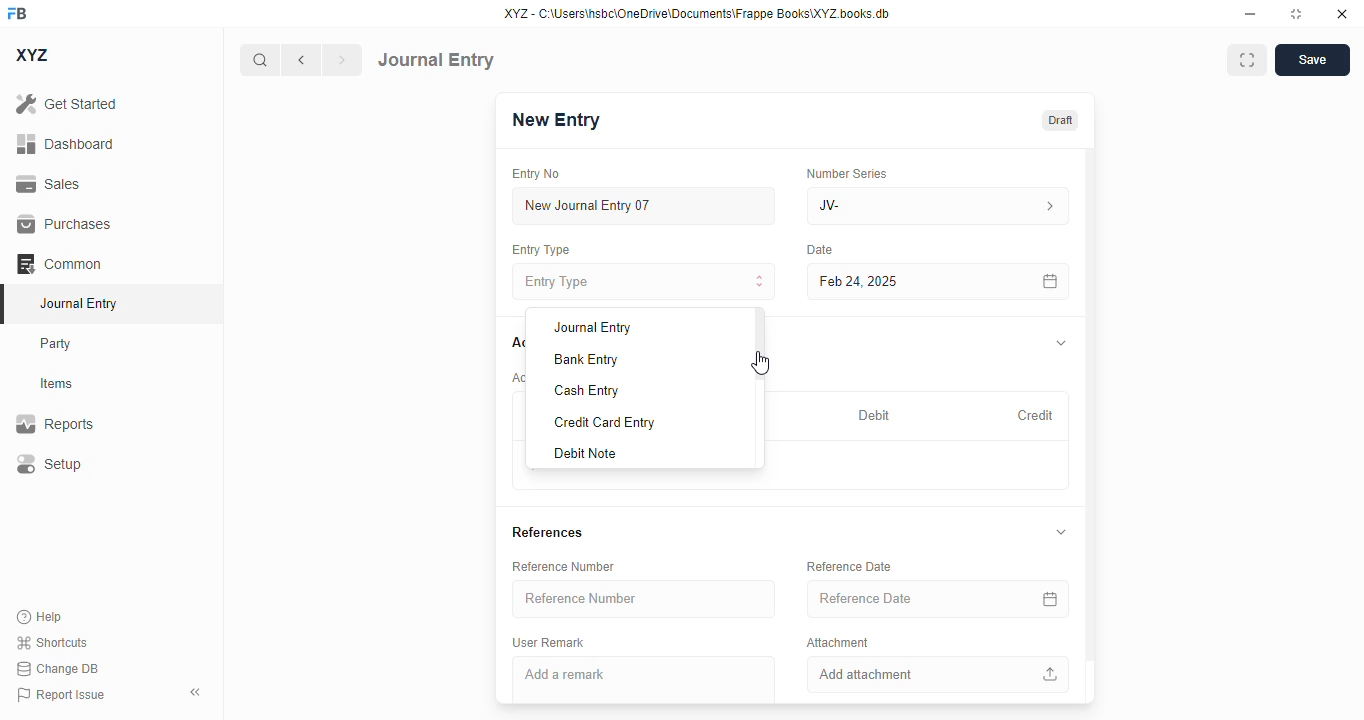 This screenshot has width=1364, height=720. What do you see at coordinates (17, 13) in the screenshot?
I see `FB - logo` at bounding box center [17, 13].